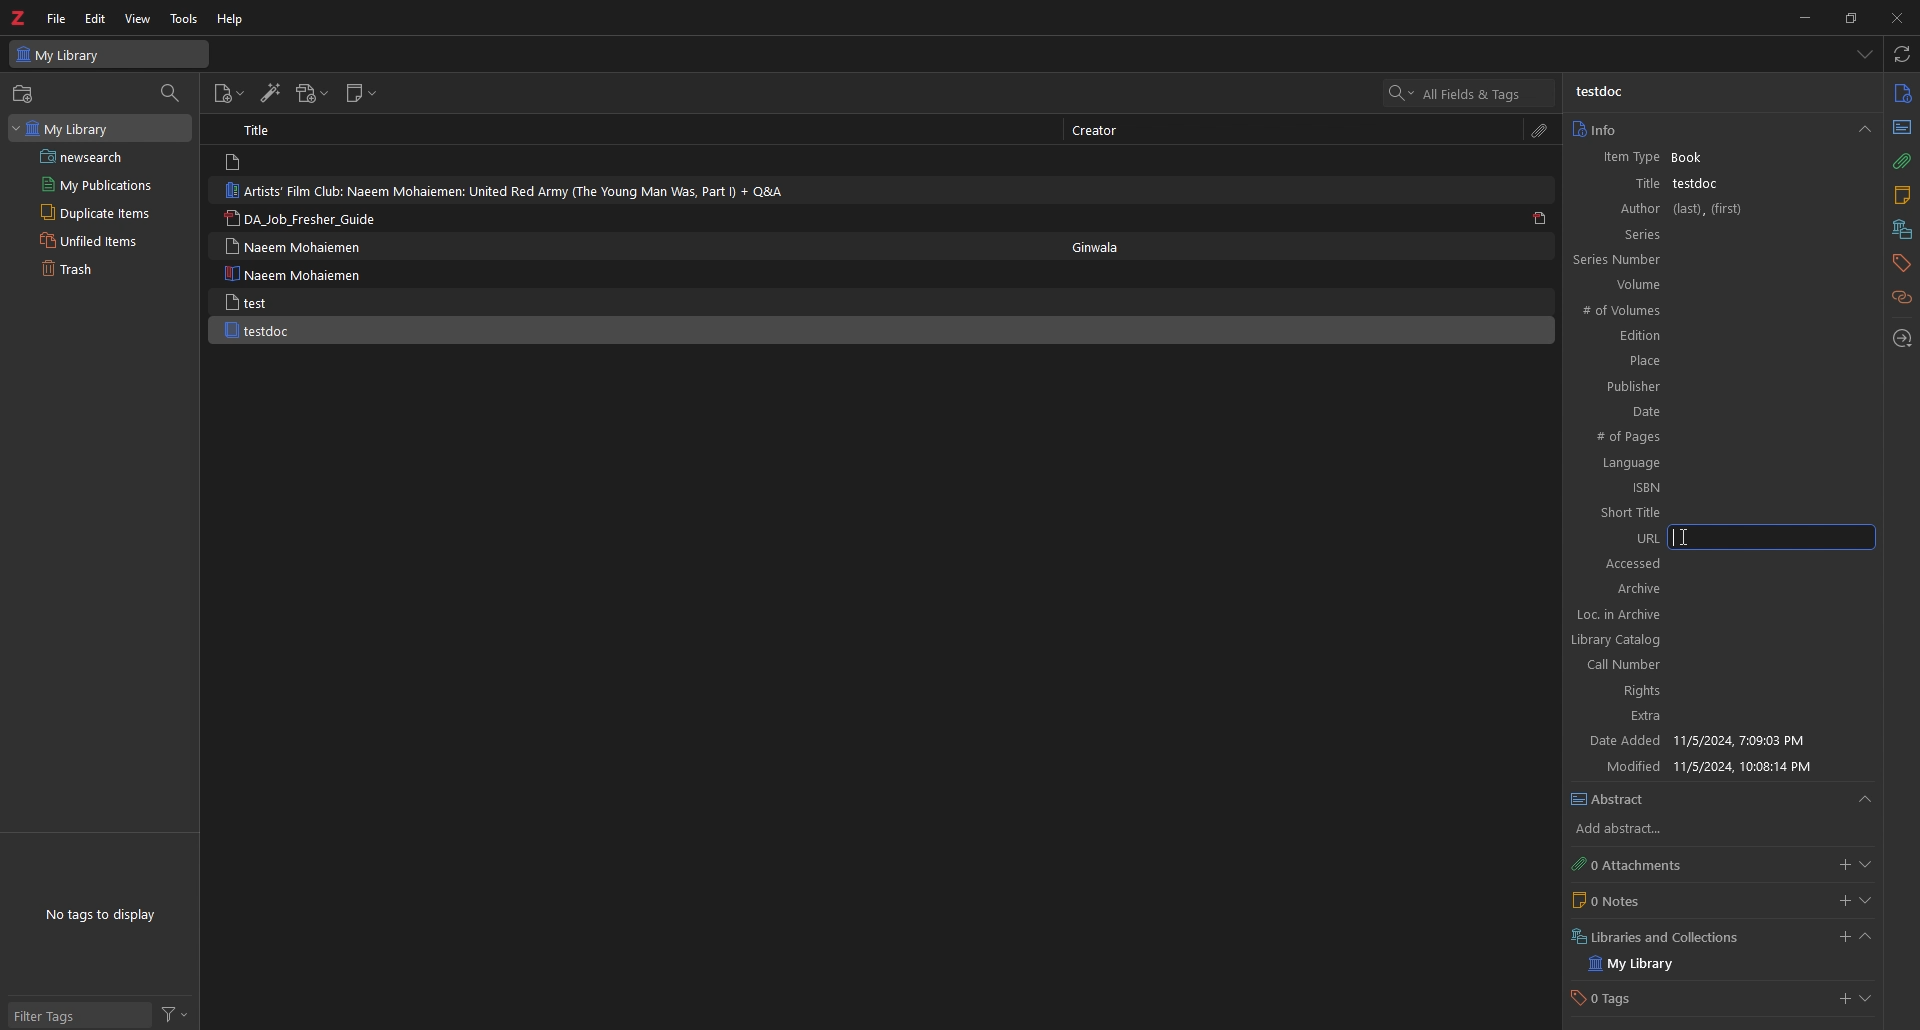 Image resolution: width=1920 pixels, height=1030 pixels. What do you see at coordinates (1840, 1001) in the screenshot?
I see `add tags` at bounding box center [1840, 1001].